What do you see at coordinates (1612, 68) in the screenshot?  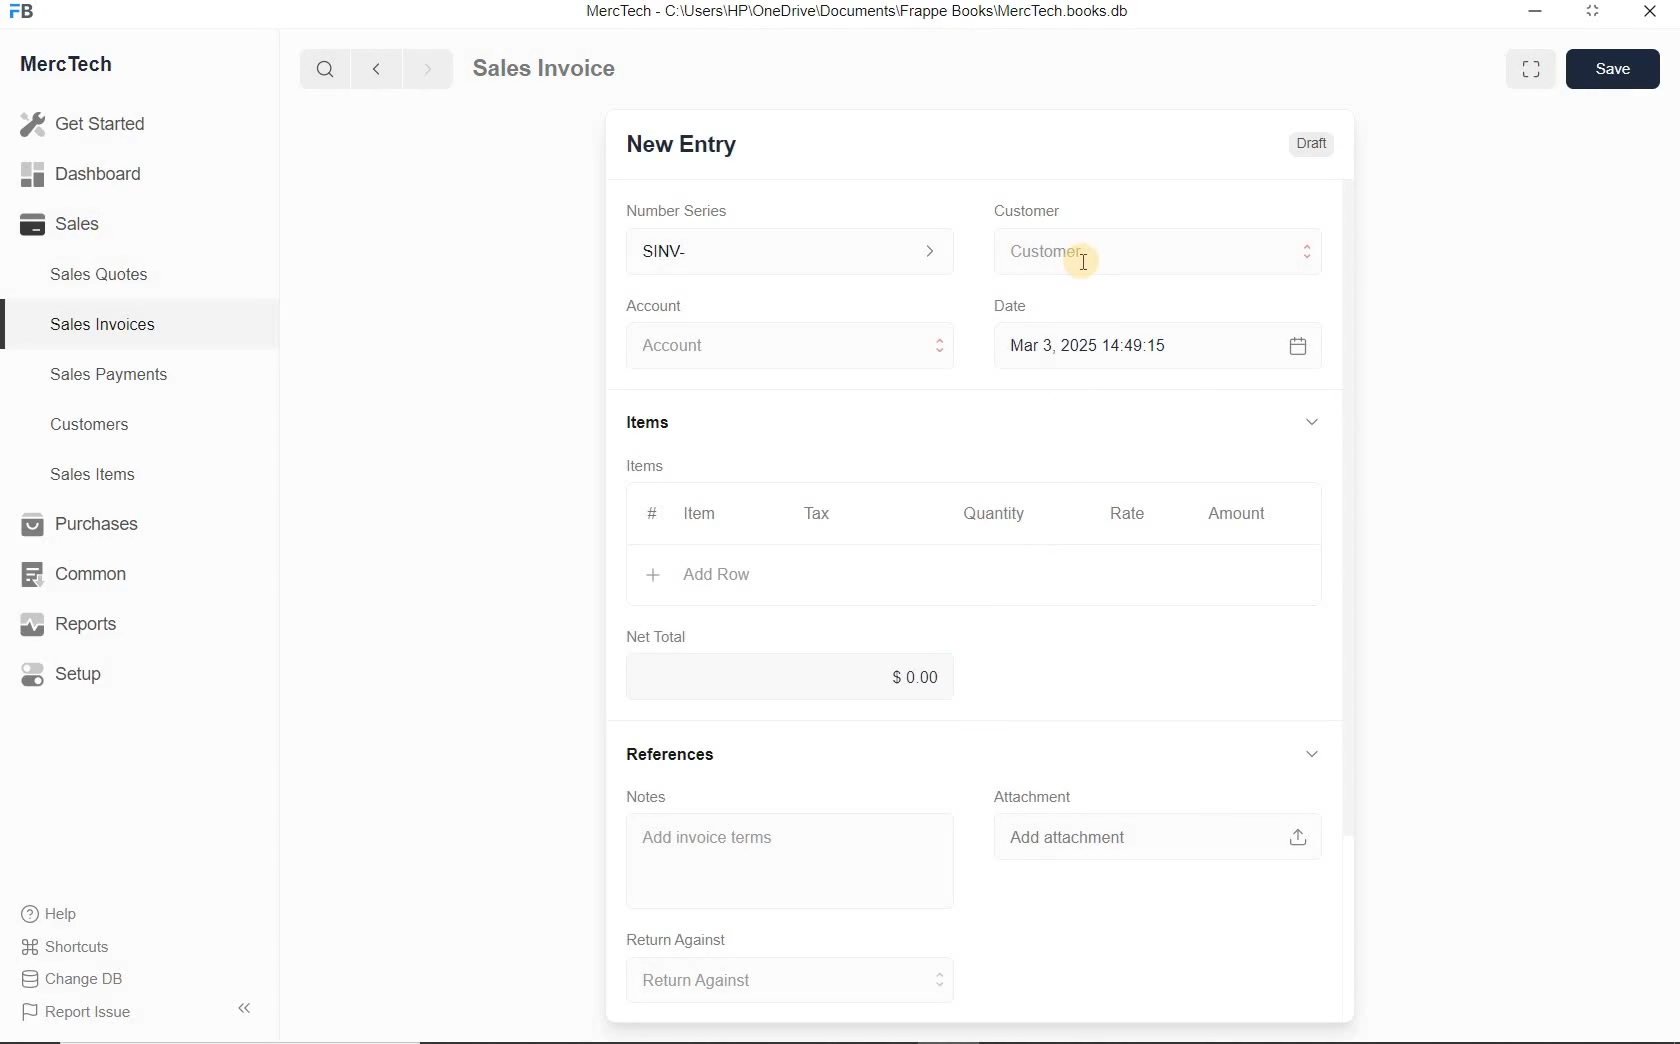 I see `Save` at bounding box center [1612, 68].